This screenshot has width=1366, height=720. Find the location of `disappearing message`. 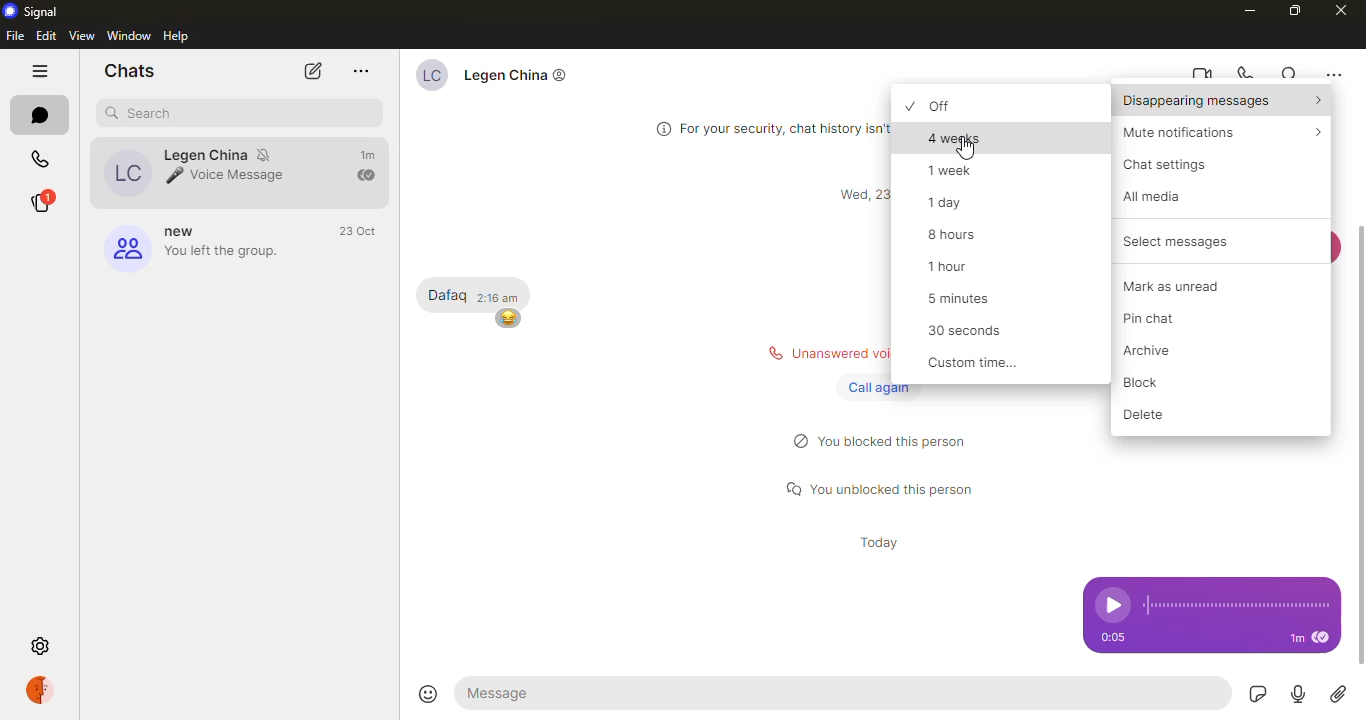

disappearing message is located at coordinates (1221, 102).